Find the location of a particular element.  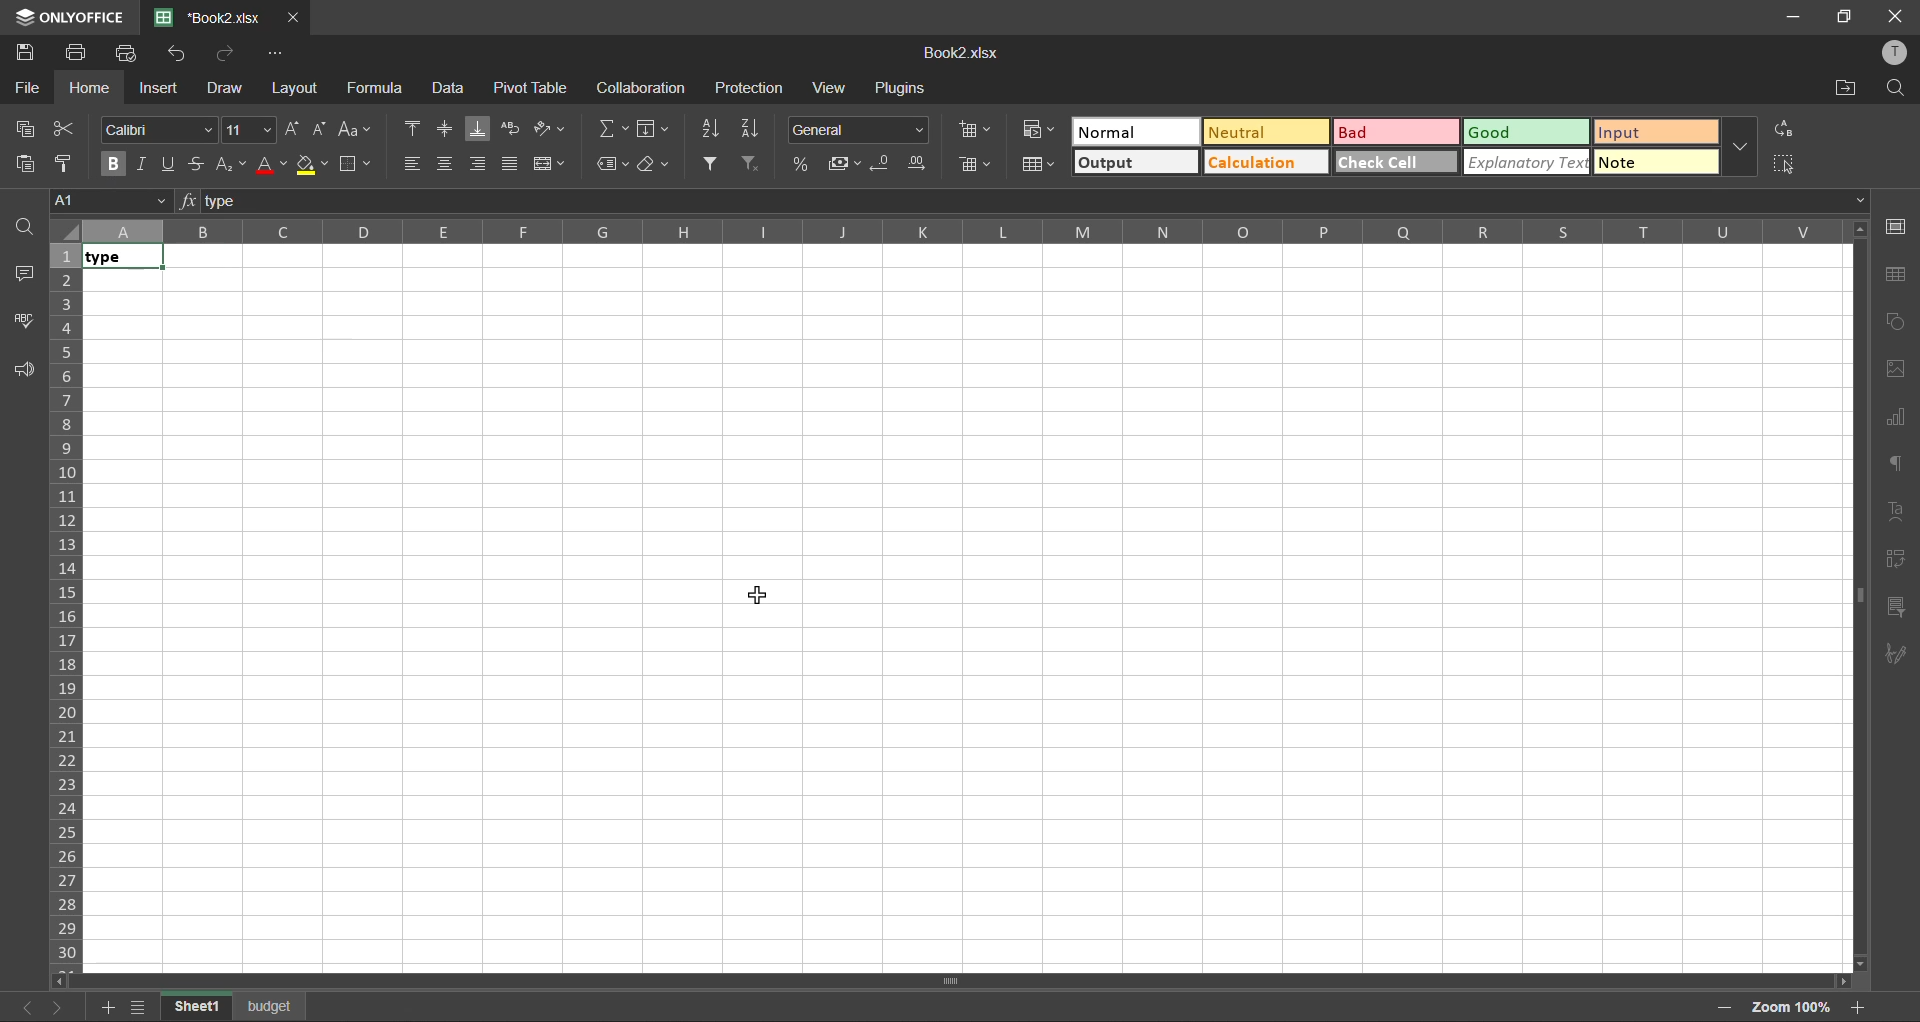

insert is located at coordinates (160, 87).